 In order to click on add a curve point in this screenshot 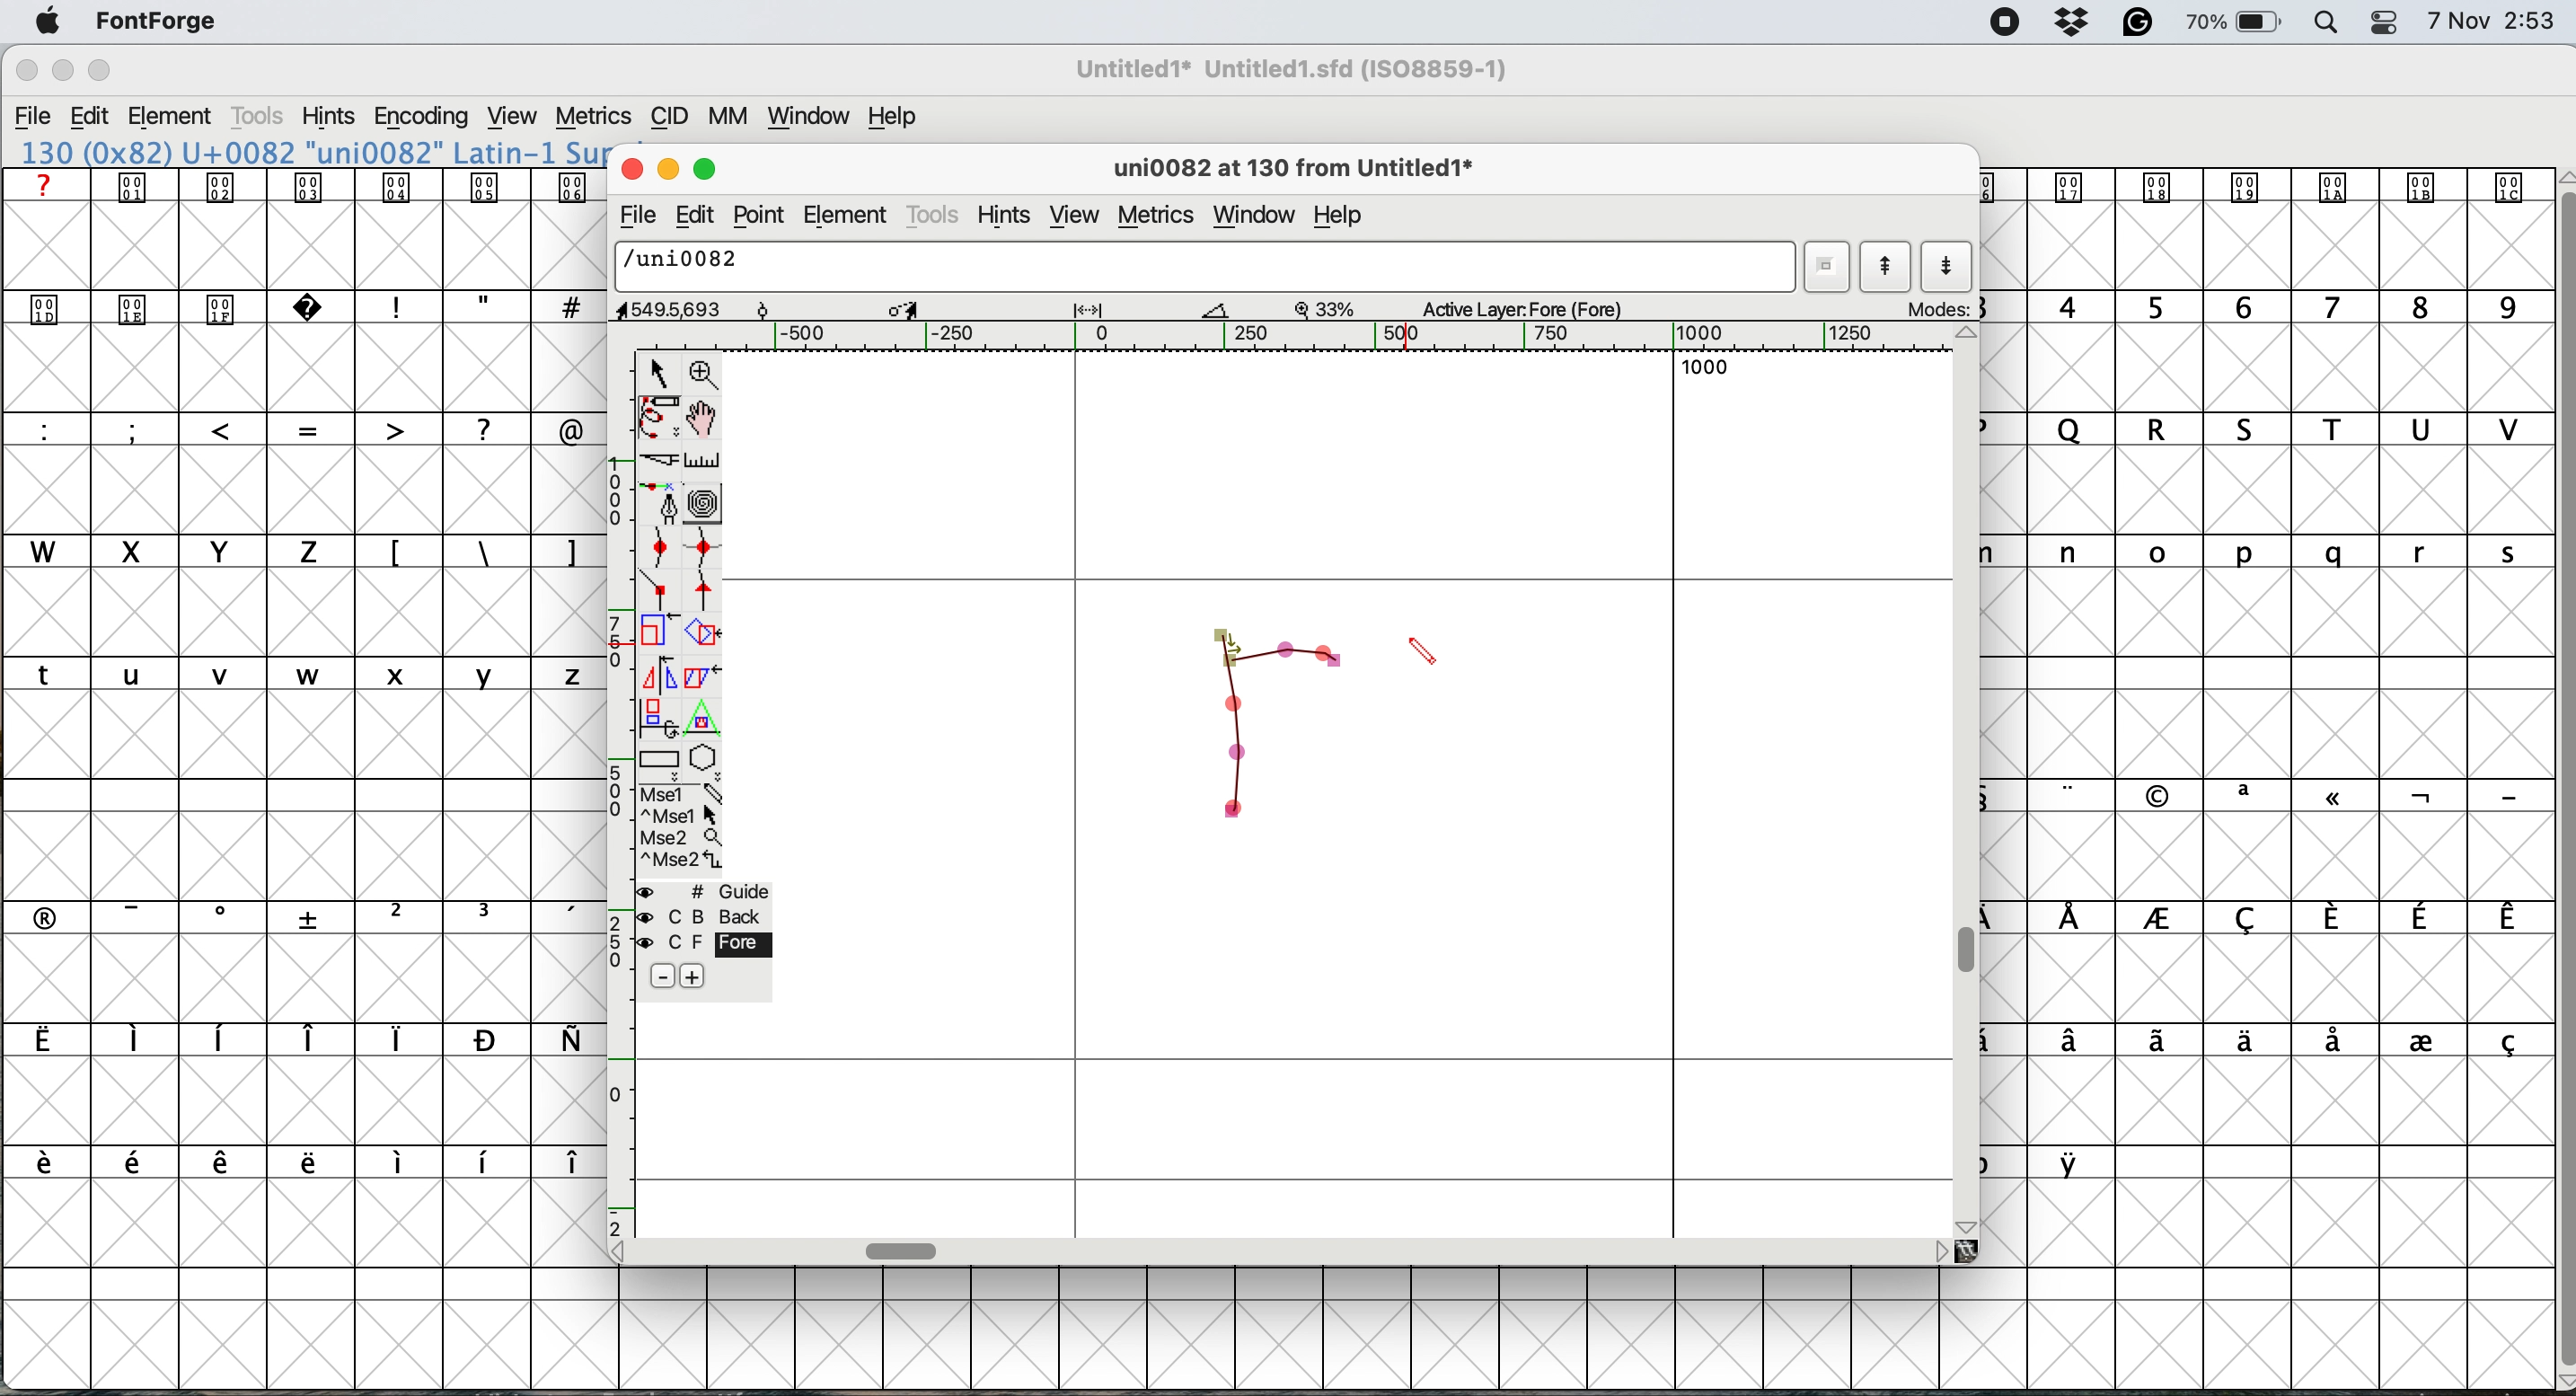, I will do `click(663, 550)`.